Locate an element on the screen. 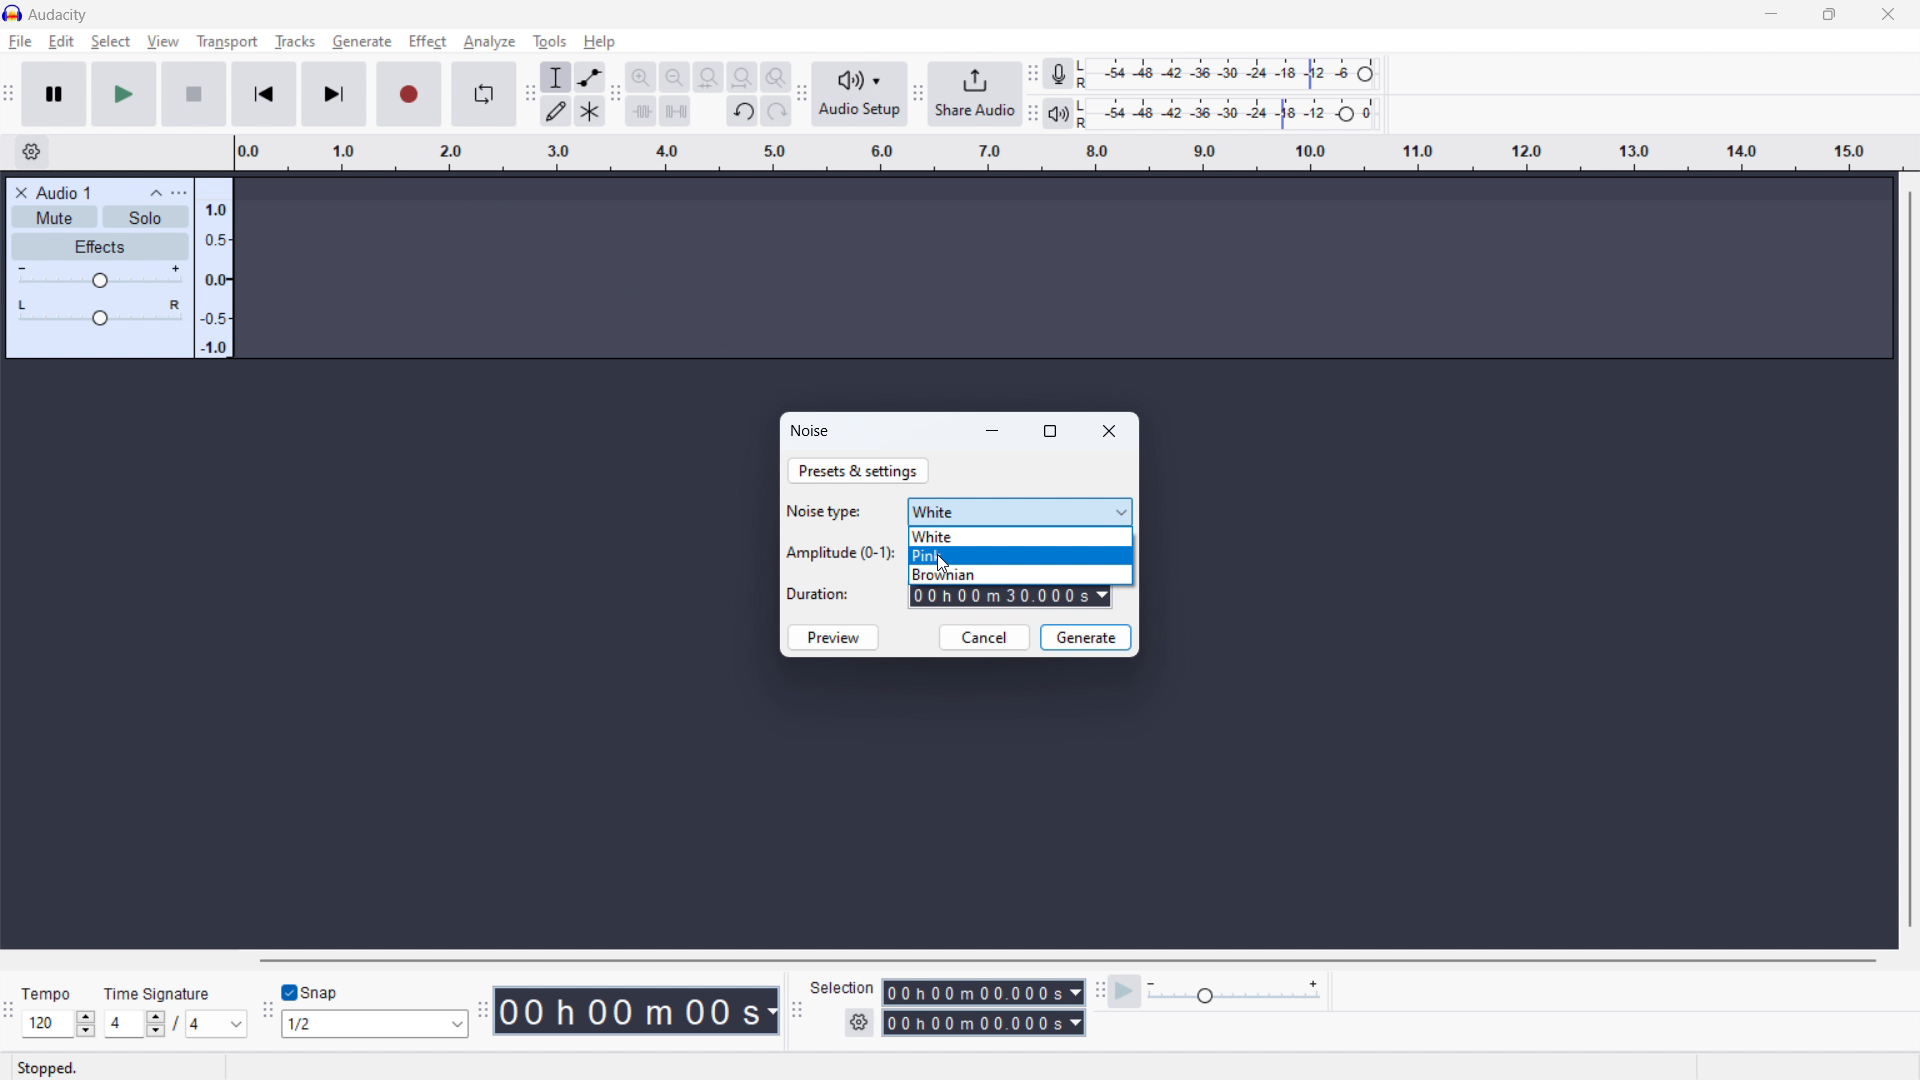 The height and width of the screenshot is (1080, 1920). close is located at coordinates (1111, 431).